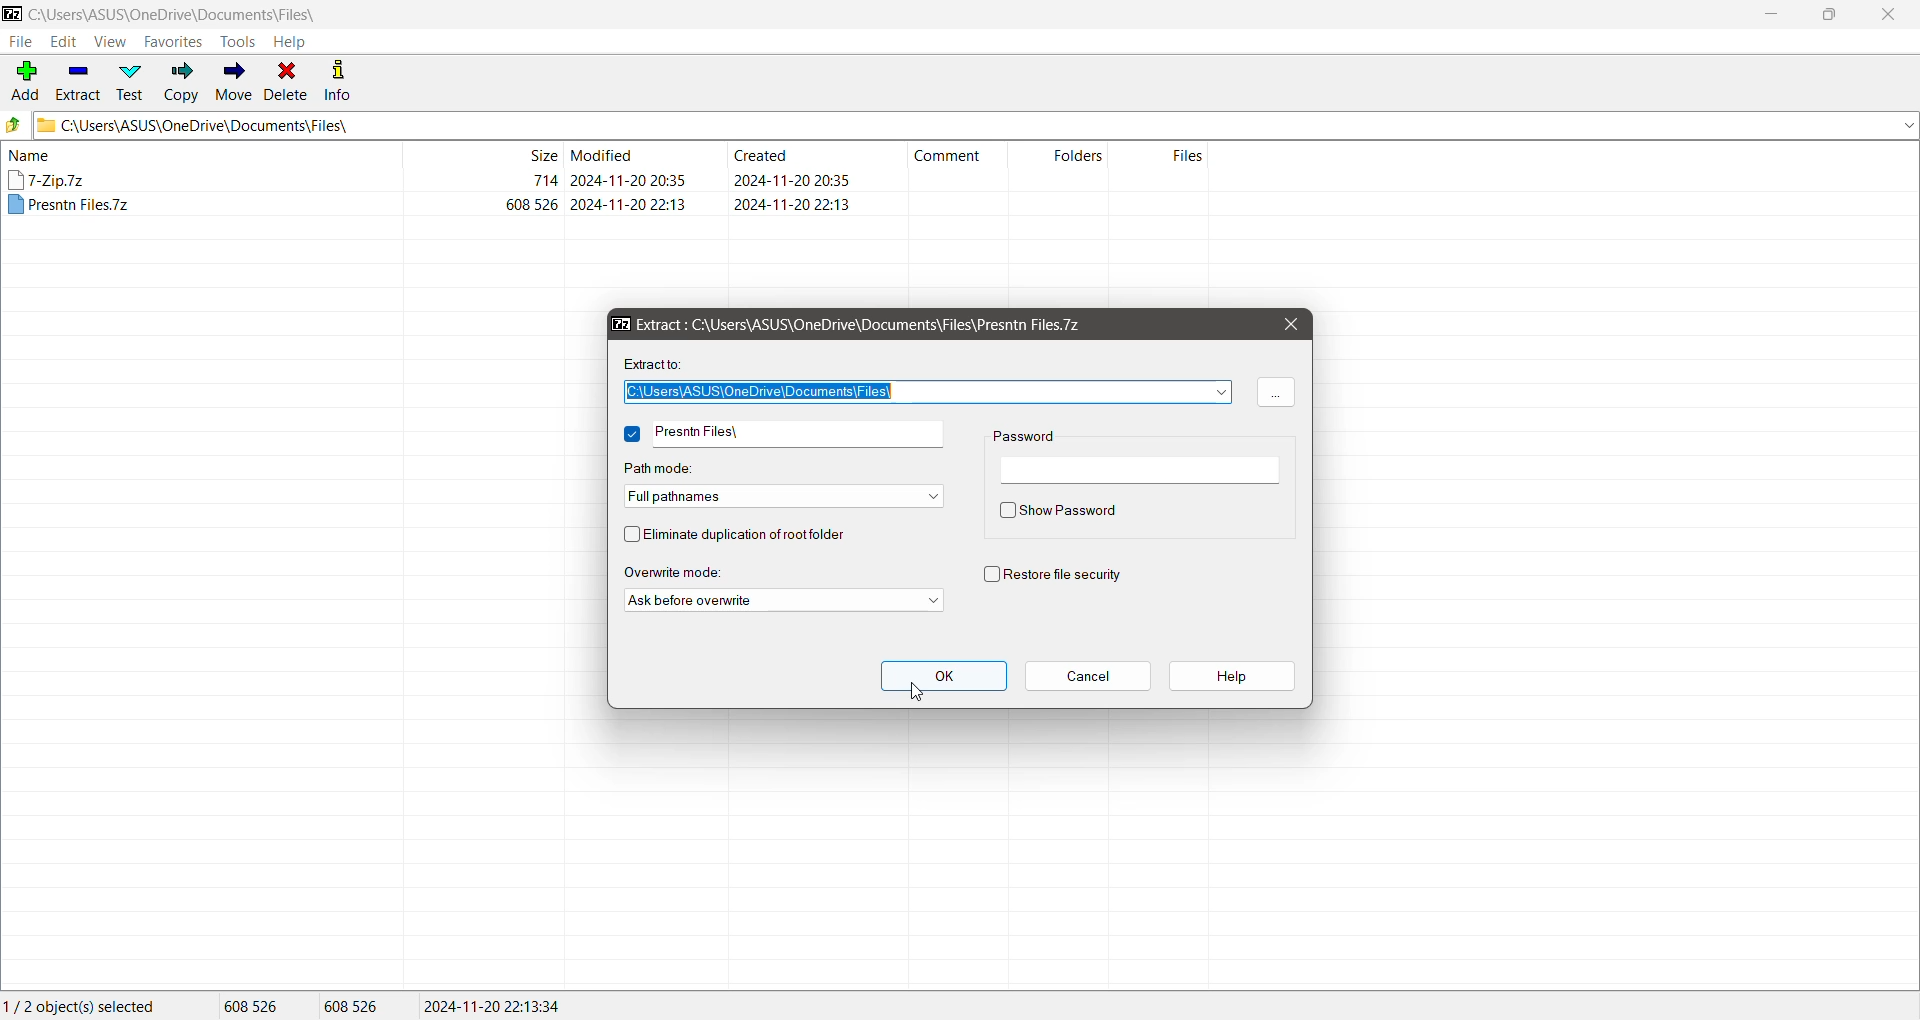  What do you see at coordinates (855, 323) in the screenshot?
I see `Extract : Archive File Path` at bounding box center [855, 323].